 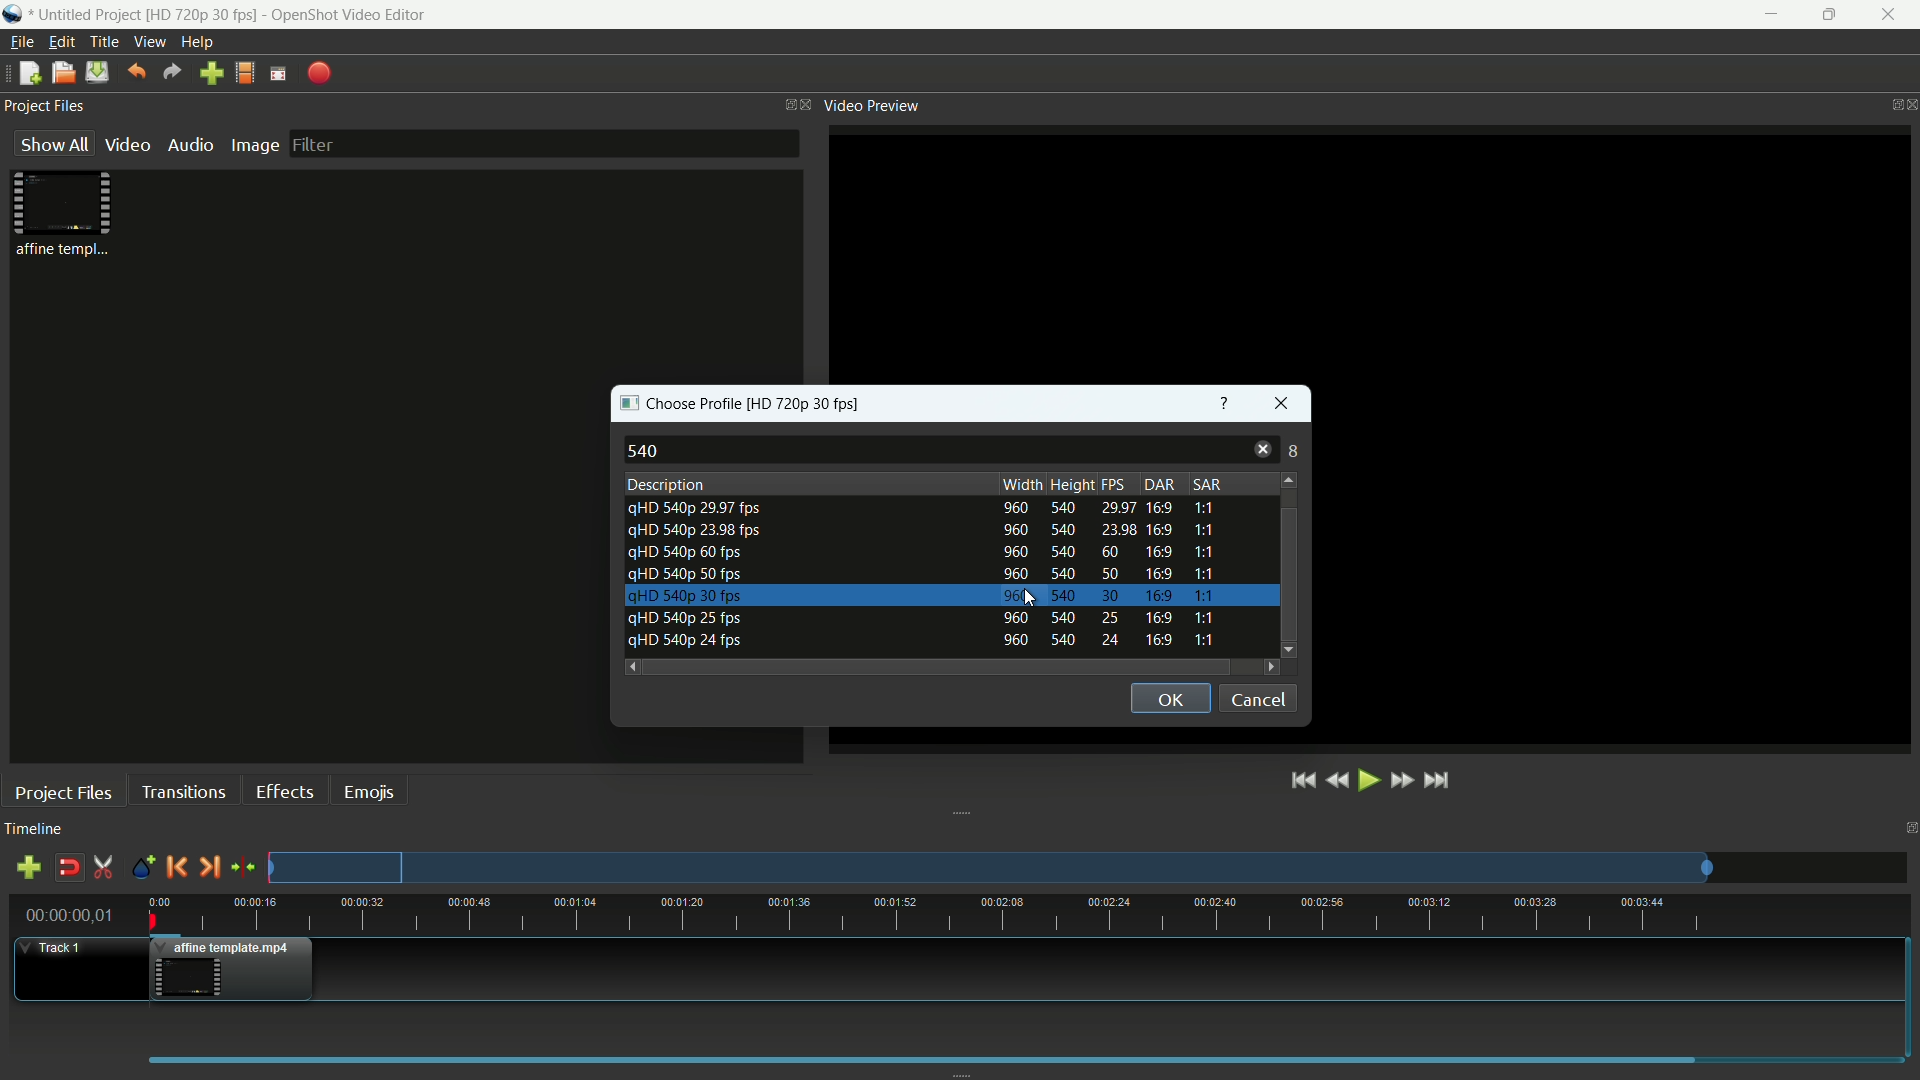 What do you see at coordinates (992, 867) in the screenshot?
I see `track preview` at bounding box center [992, 867].